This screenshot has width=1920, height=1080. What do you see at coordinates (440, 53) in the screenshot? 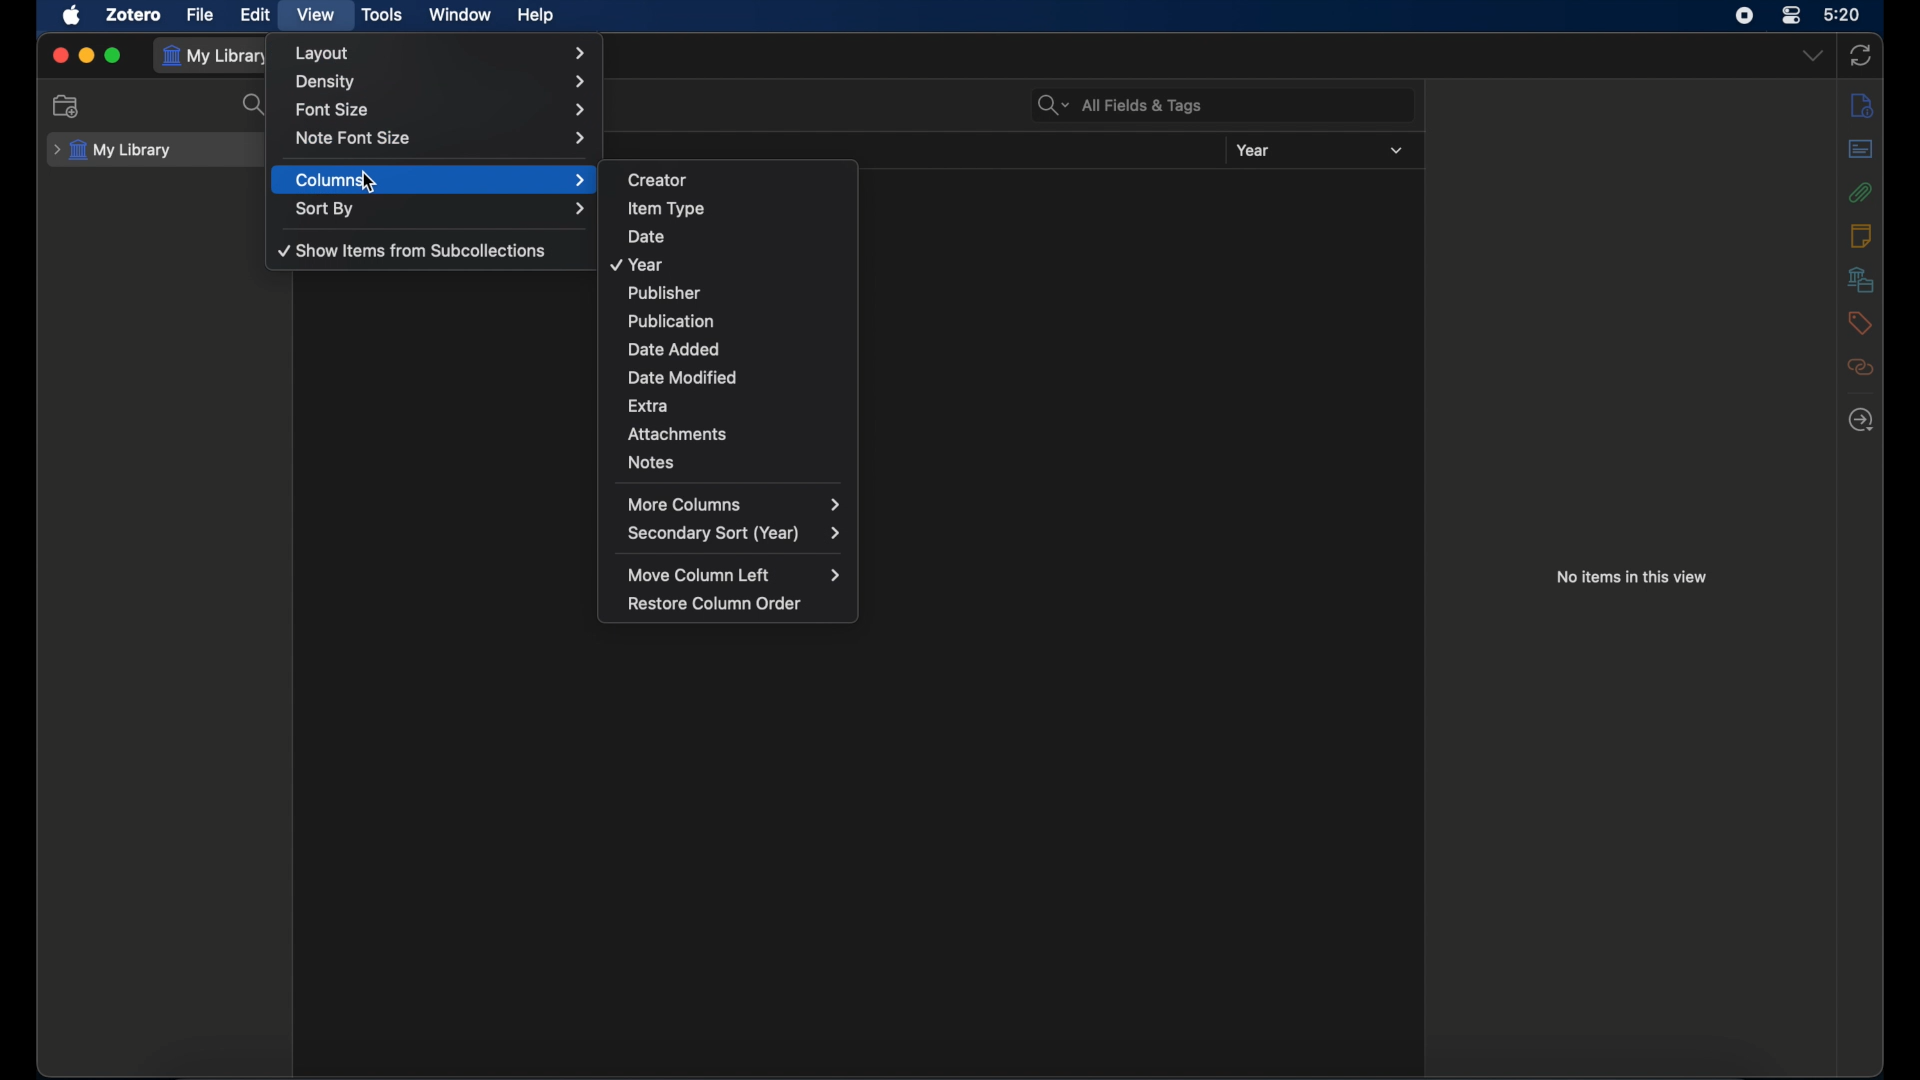
I see `layout` at bounding box center [440, 53].